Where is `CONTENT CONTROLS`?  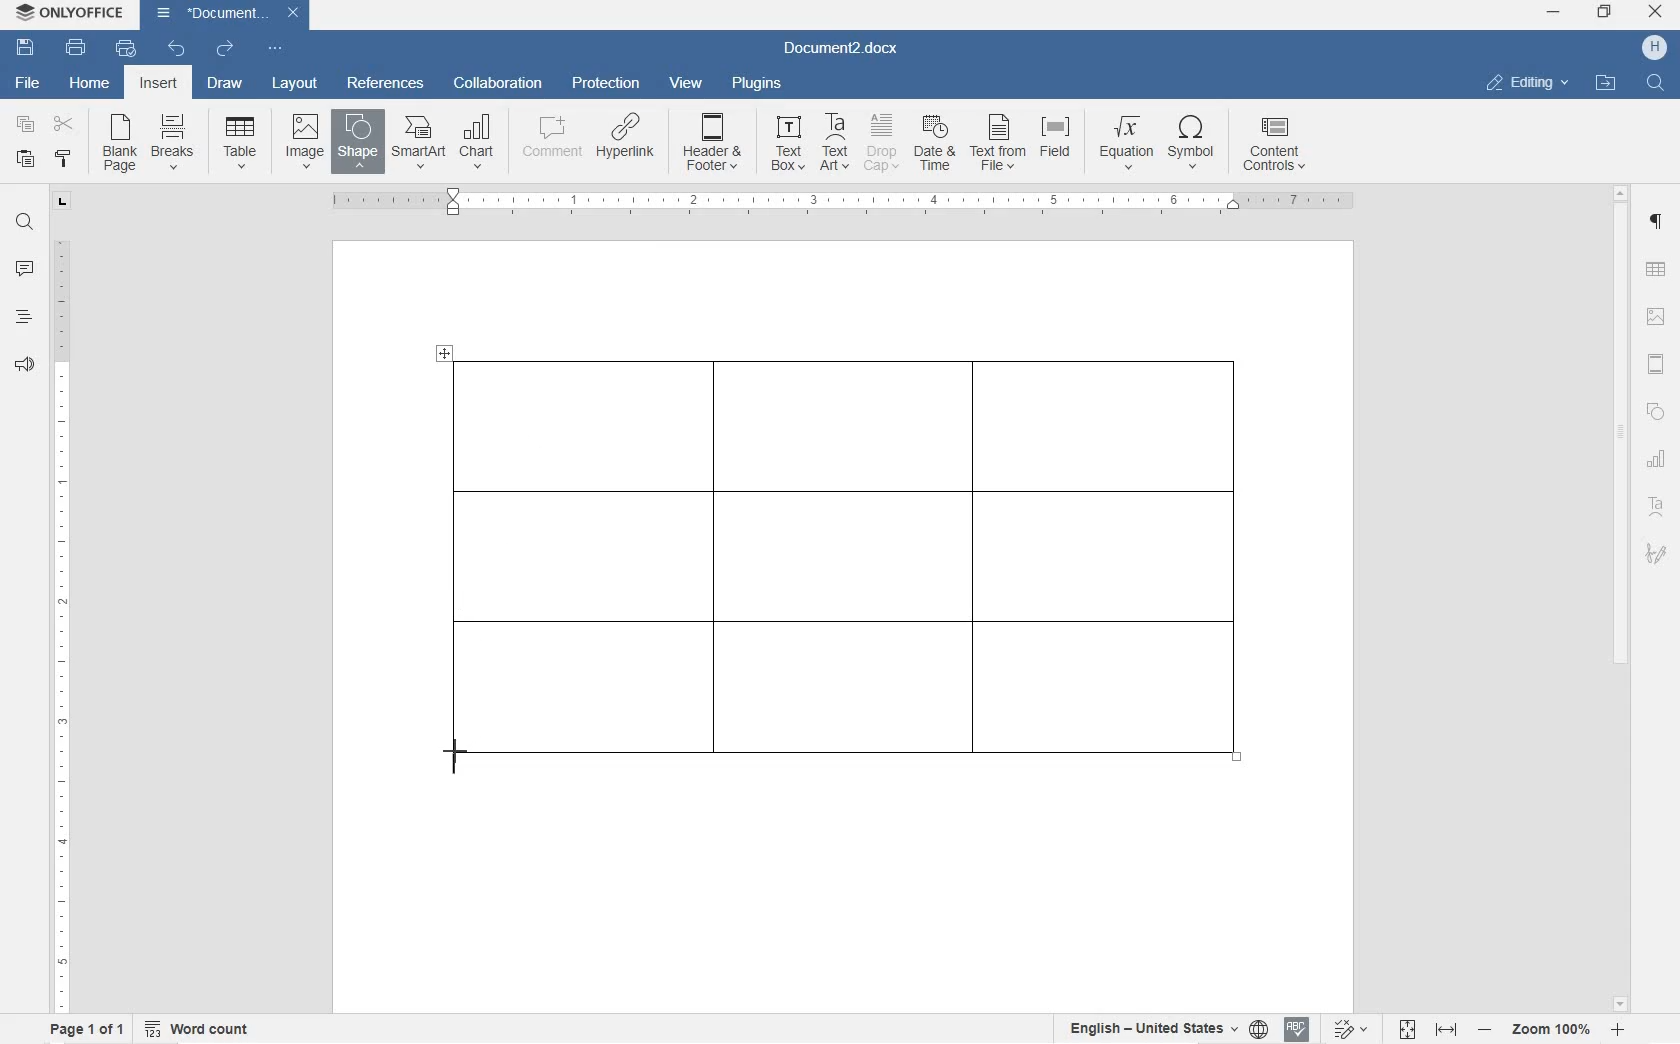
CONTENT CONTROLS is located at coordinates (1271, 147).